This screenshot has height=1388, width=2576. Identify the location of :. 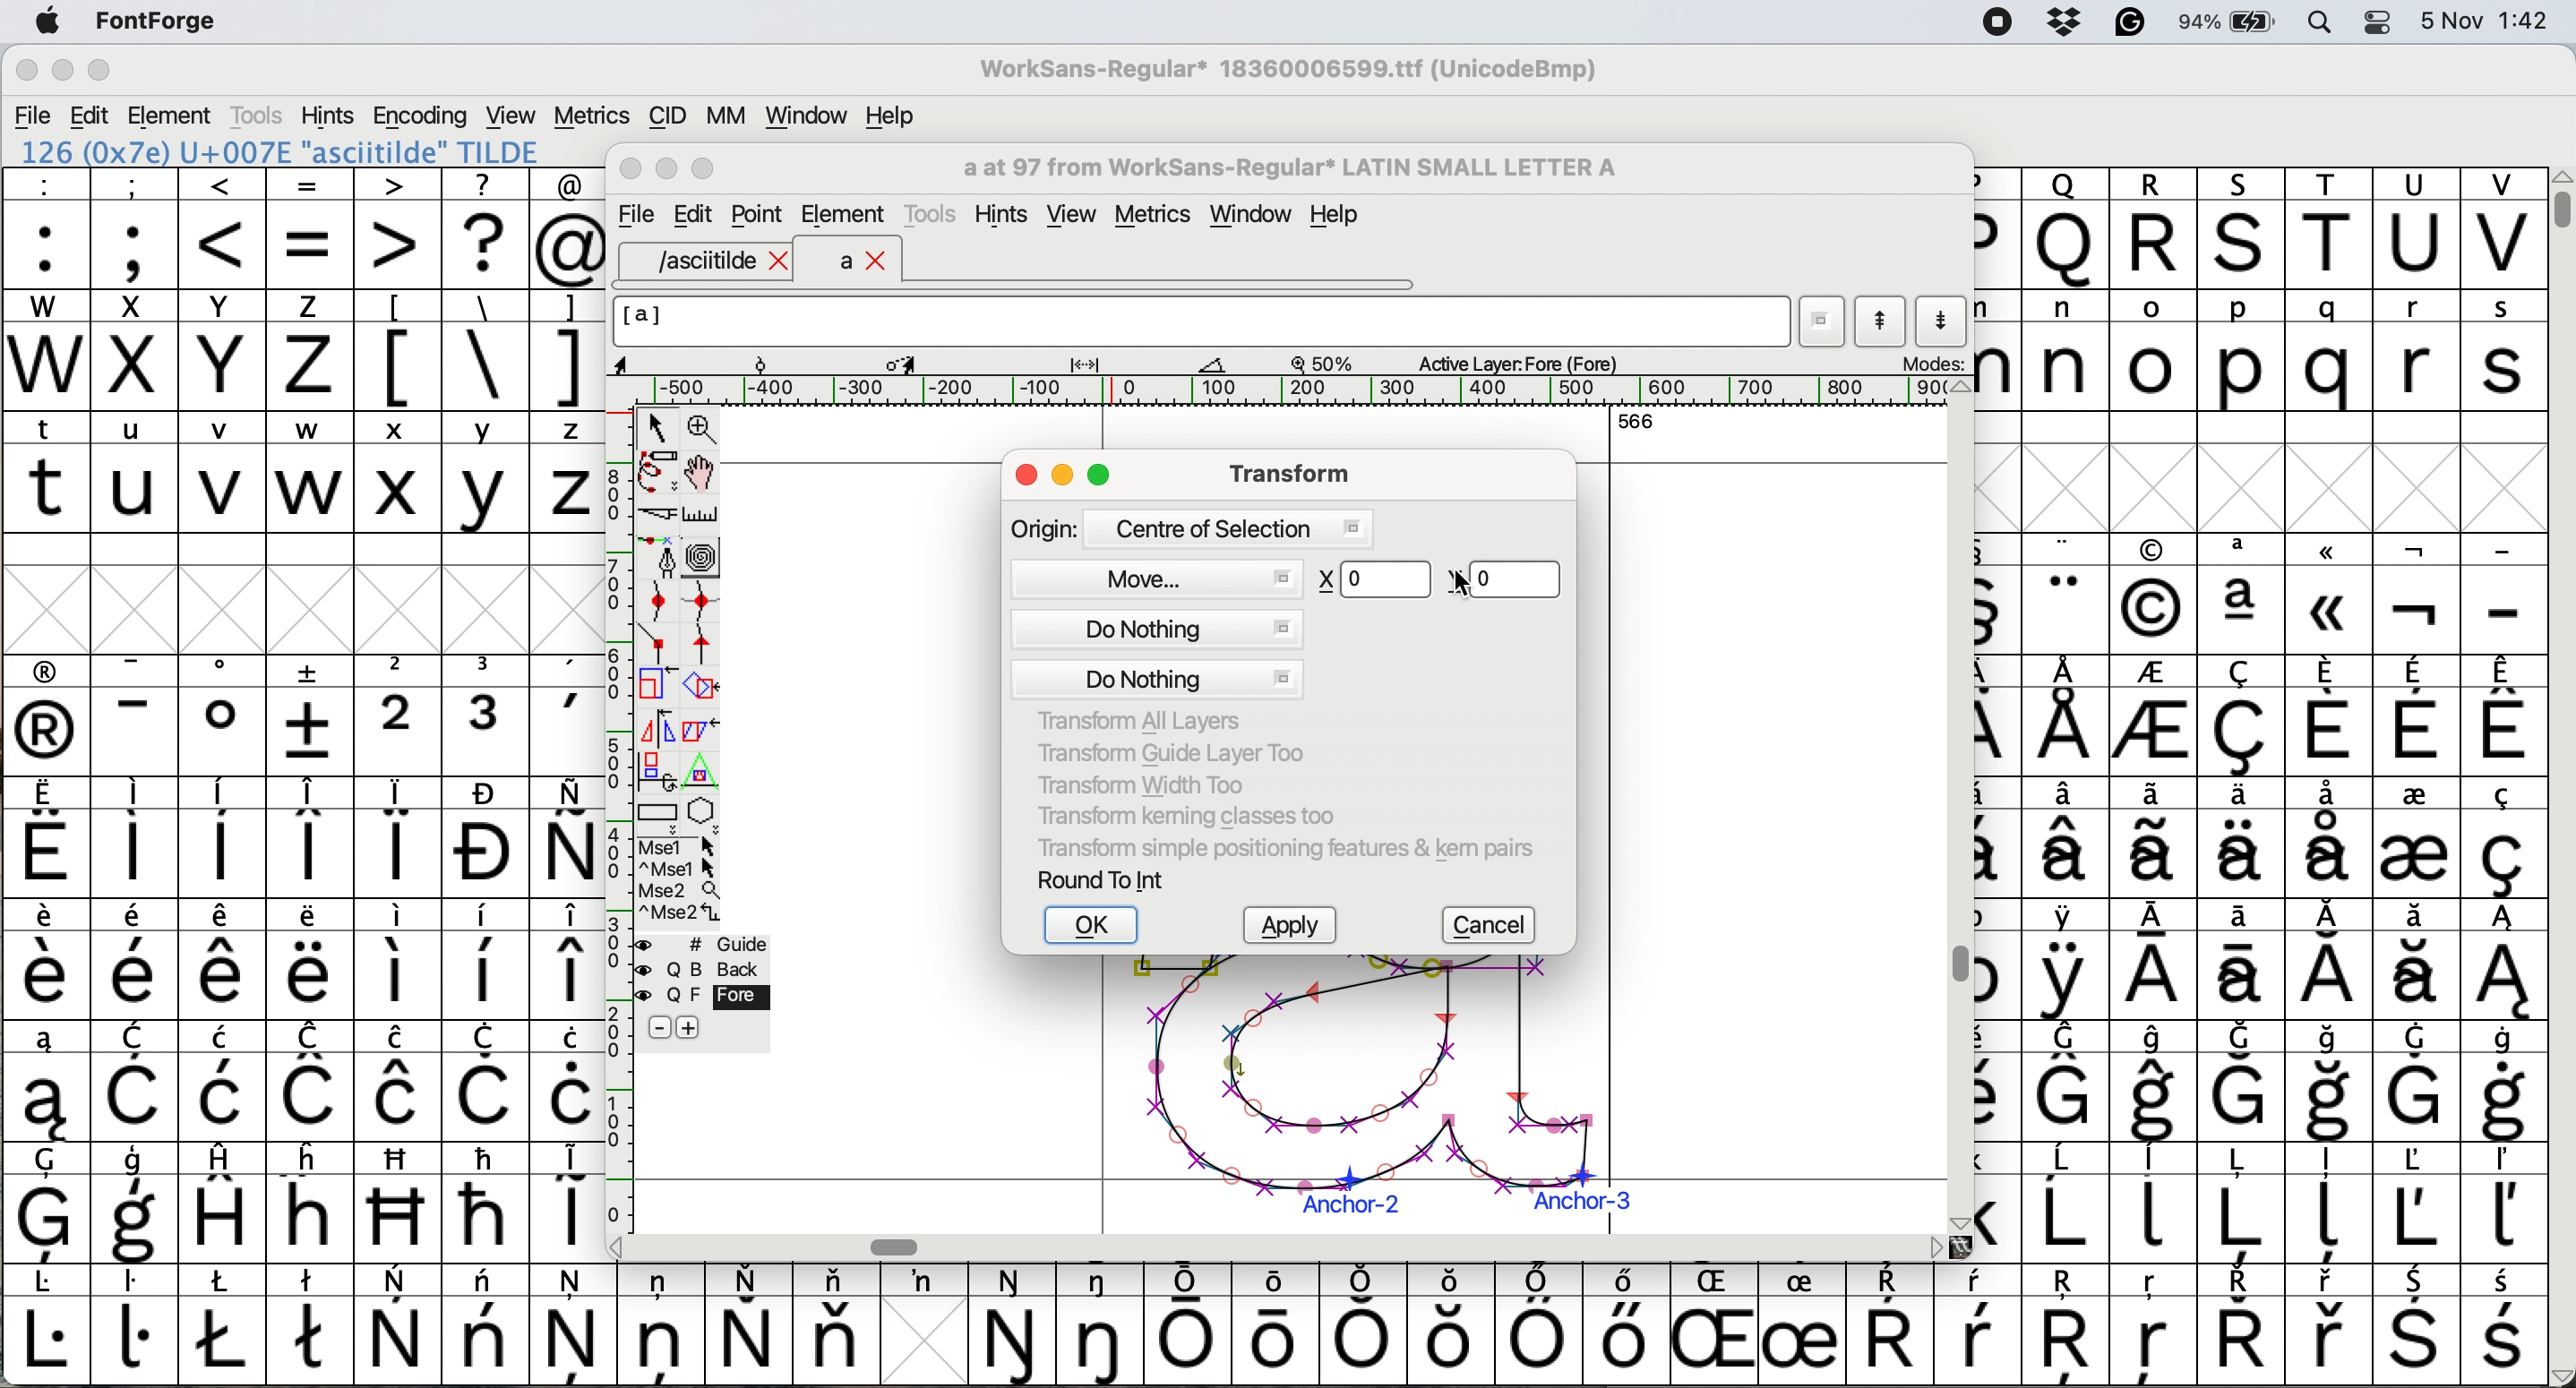
(48, 229).